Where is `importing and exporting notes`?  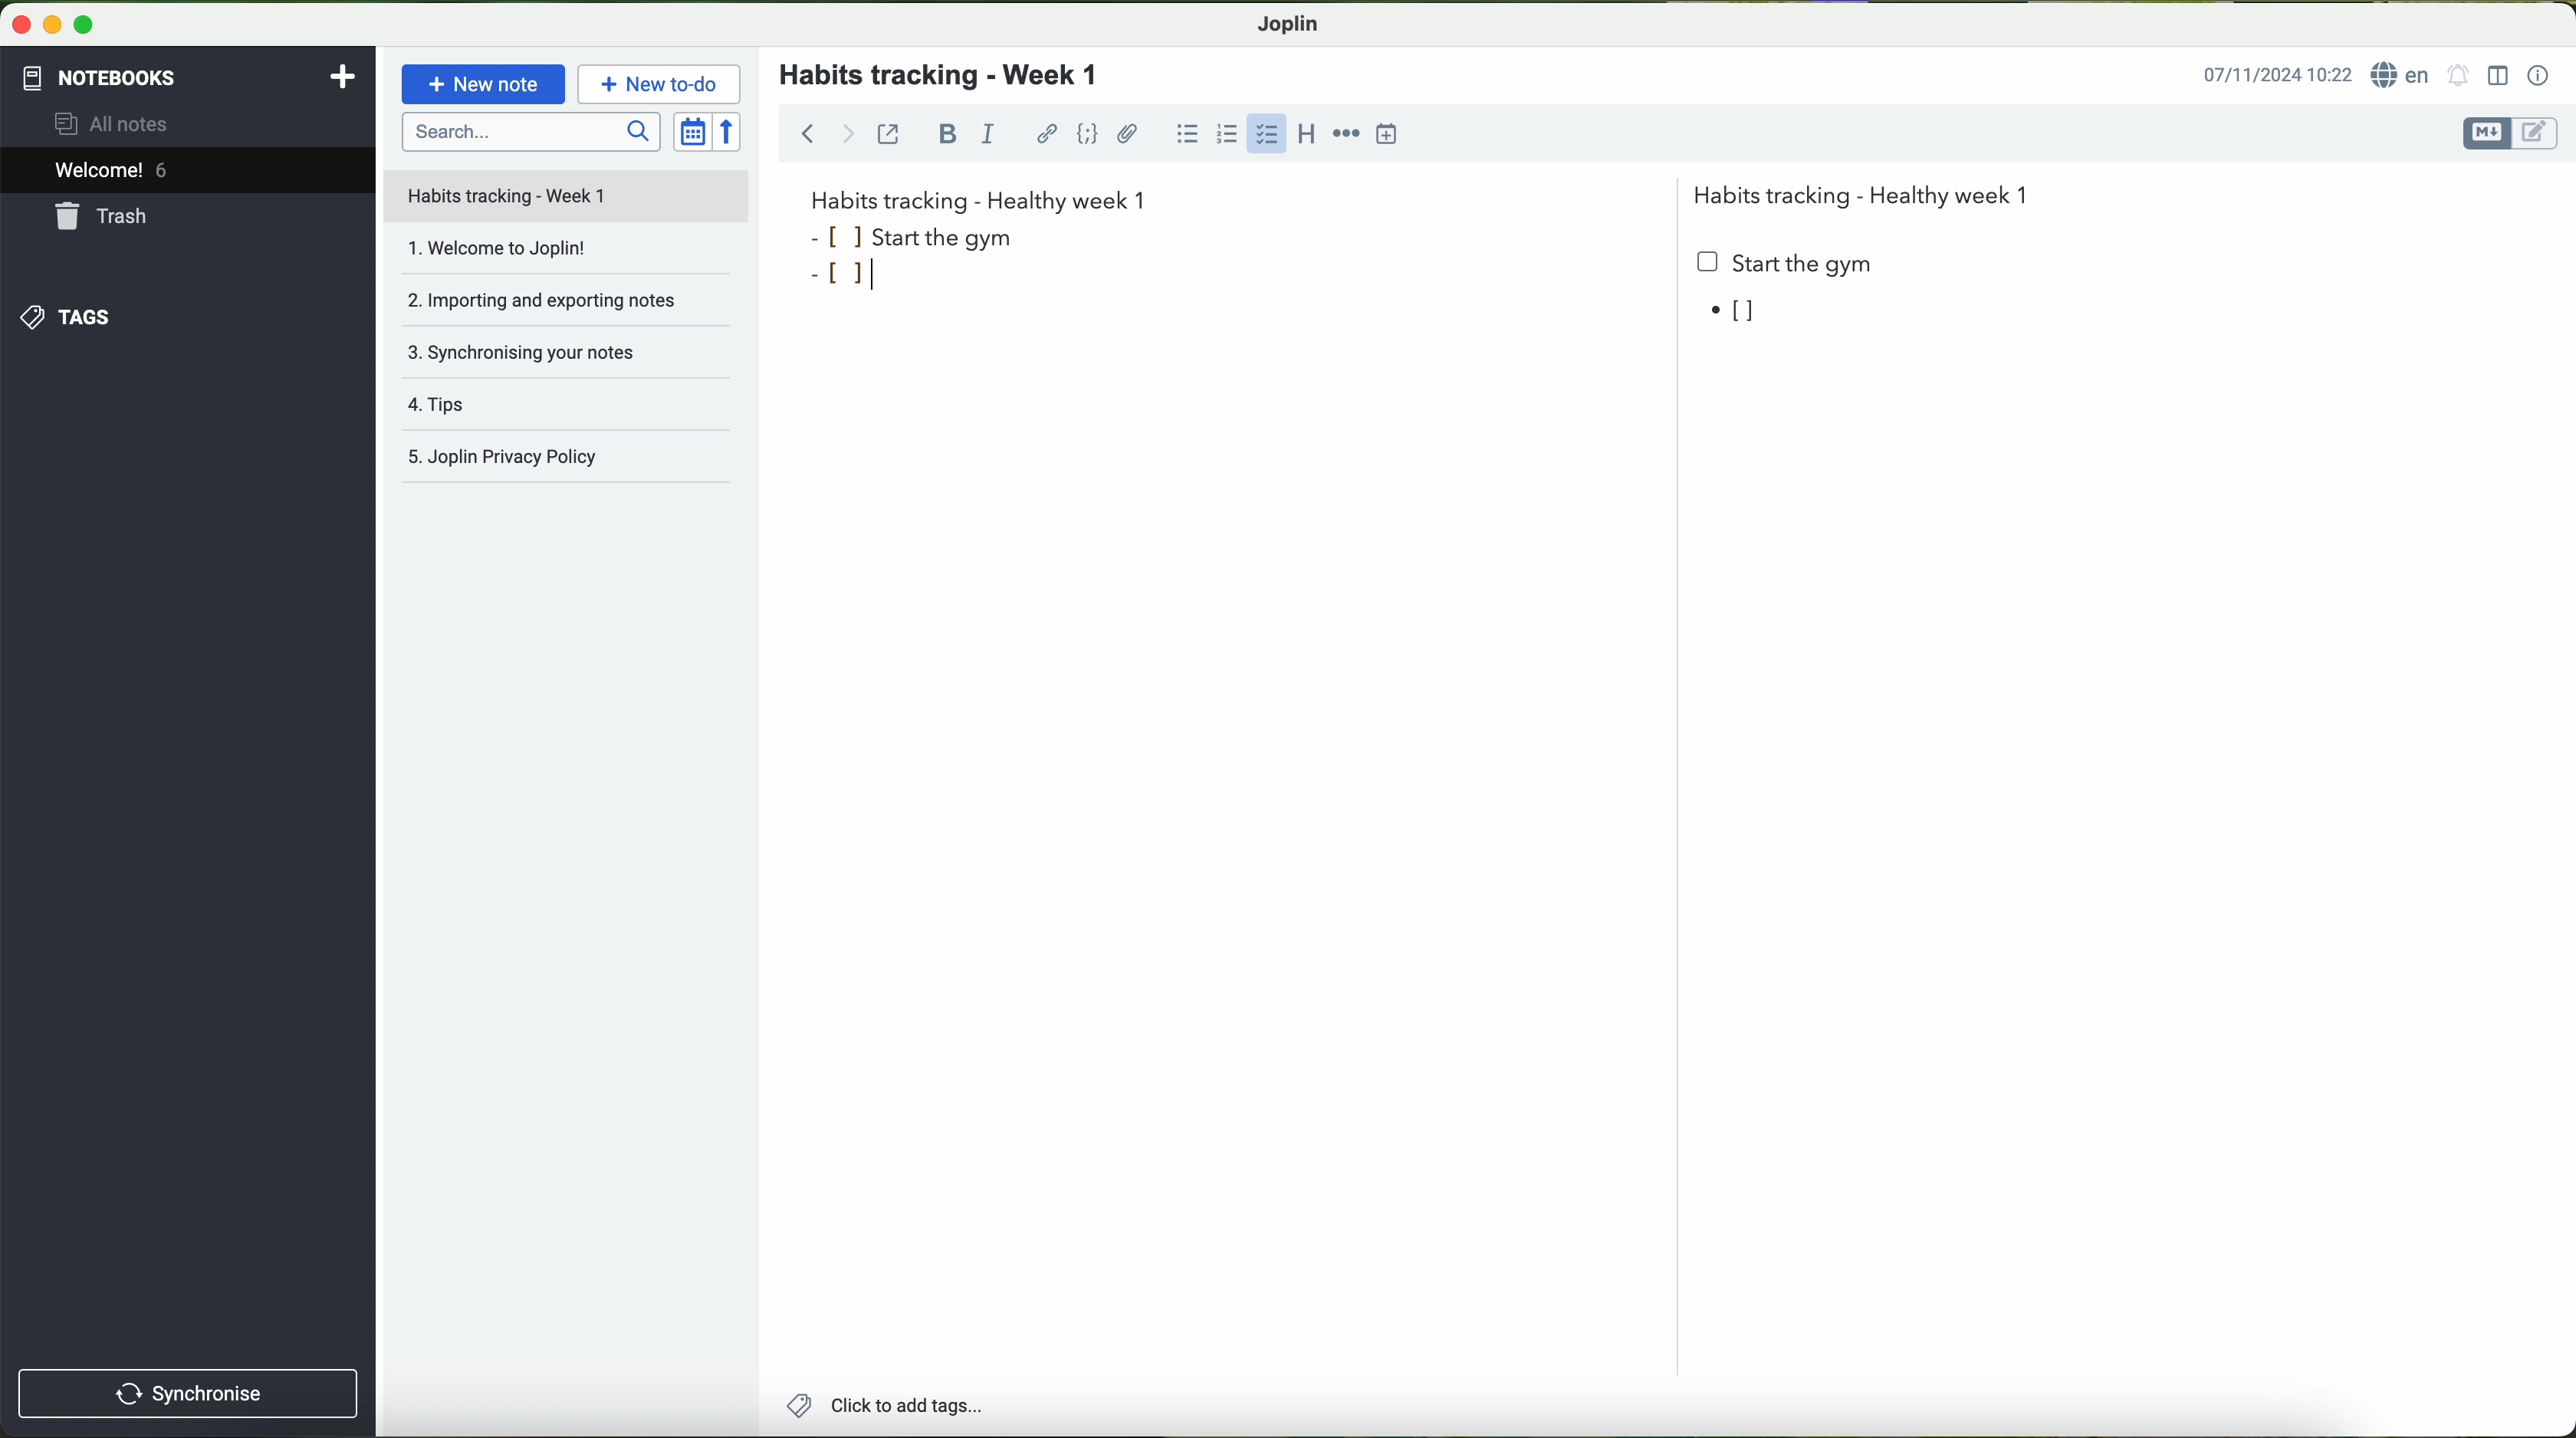
importing and exporting notes is located at coordinates (564, 307).